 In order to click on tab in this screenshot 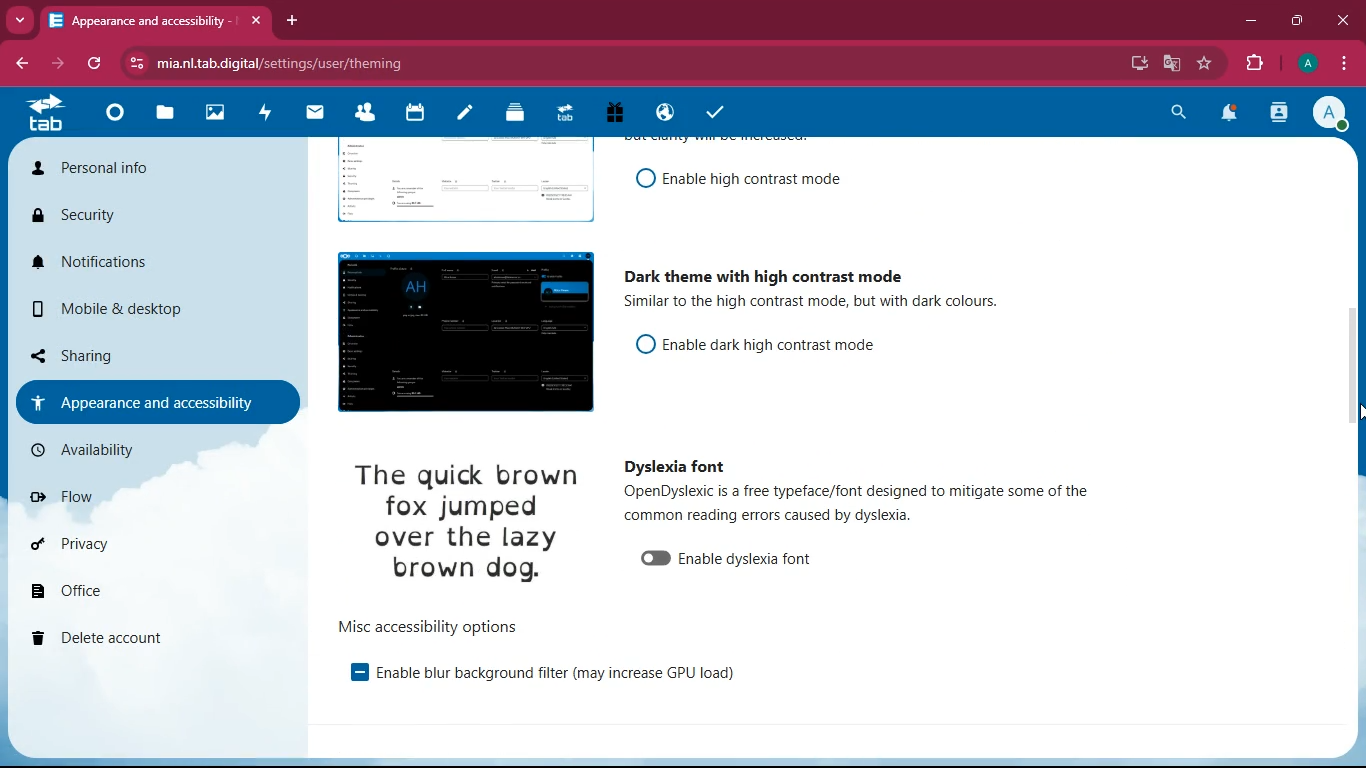, I will do `click(49, 112)`.